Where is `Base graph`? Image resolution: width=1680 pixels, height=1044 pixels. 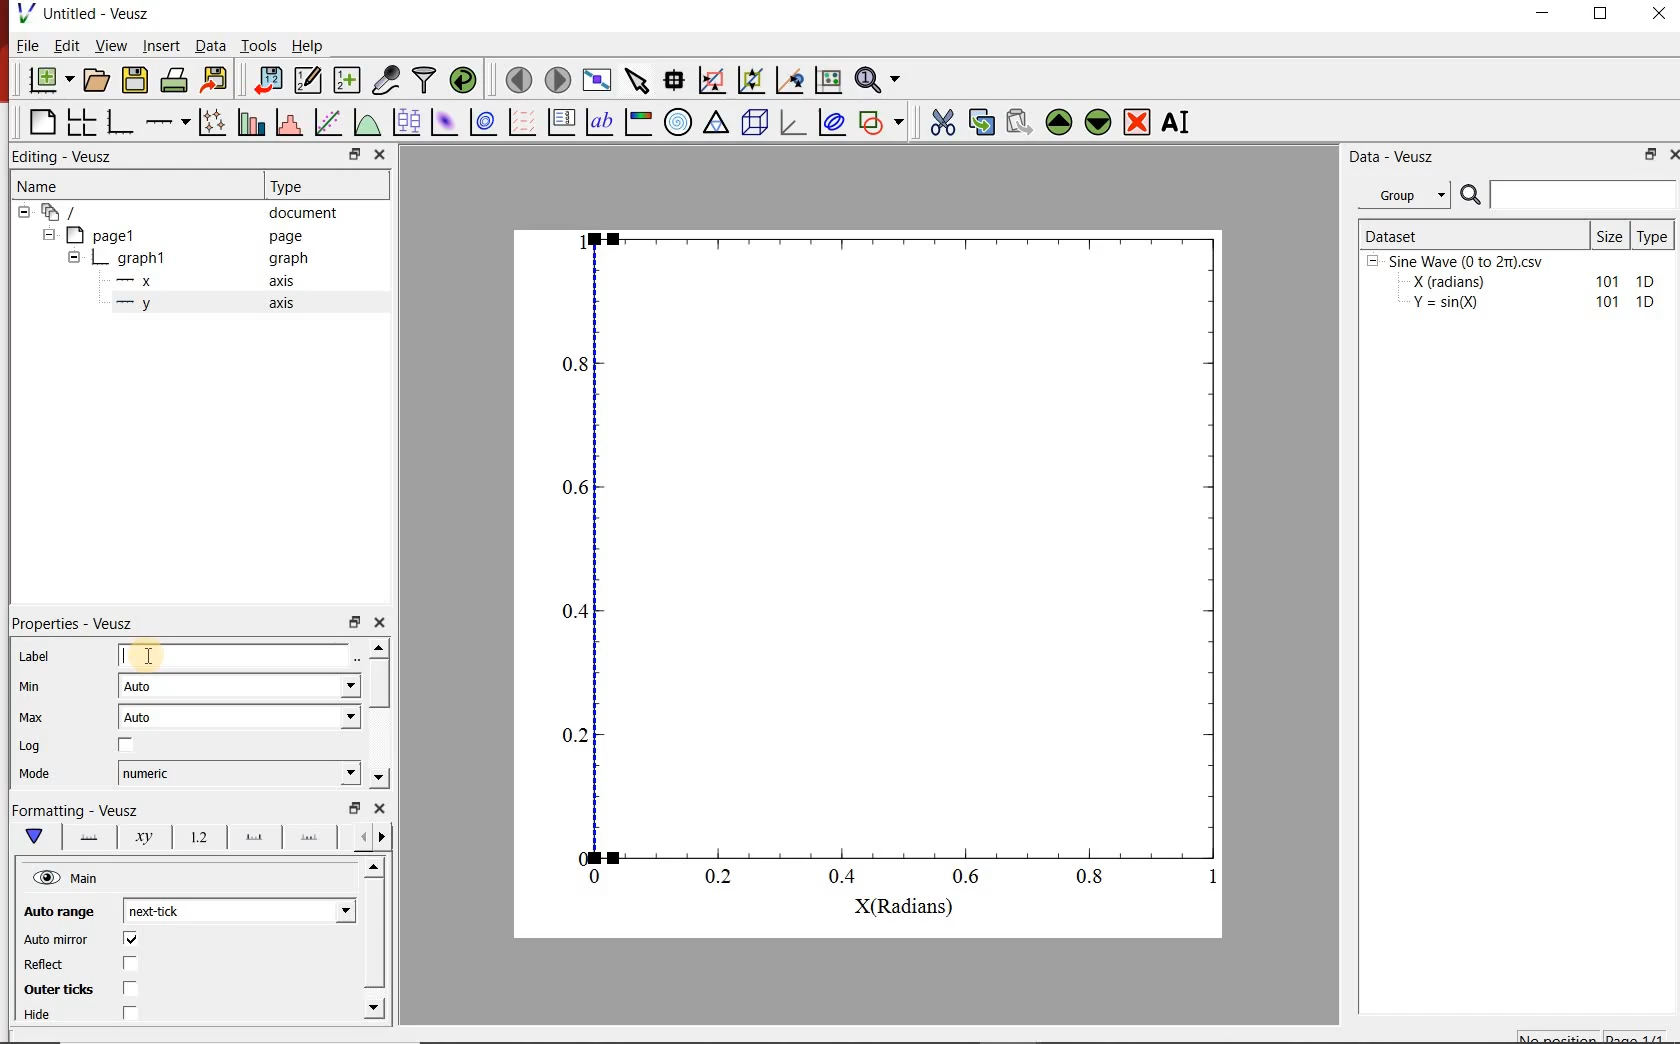 Base graph is located at coordinates (121, 122).